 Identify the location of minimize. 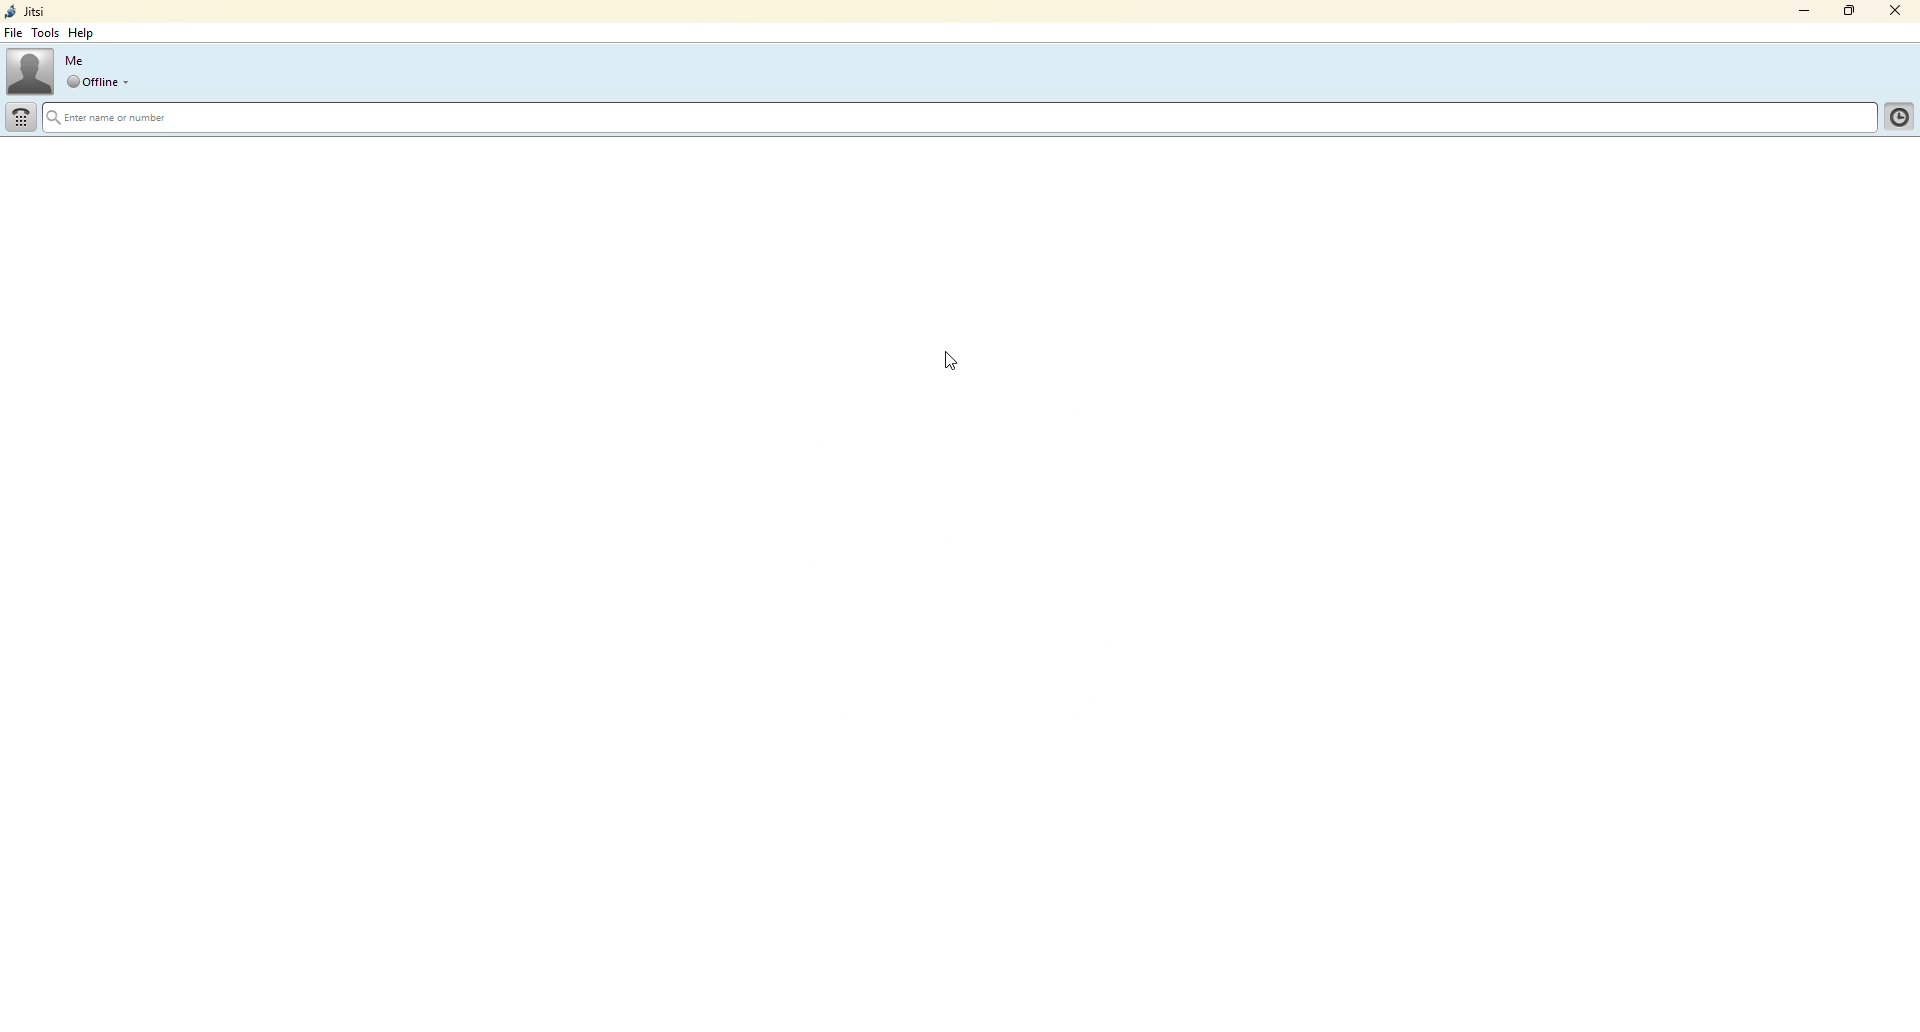
(1801, 12).